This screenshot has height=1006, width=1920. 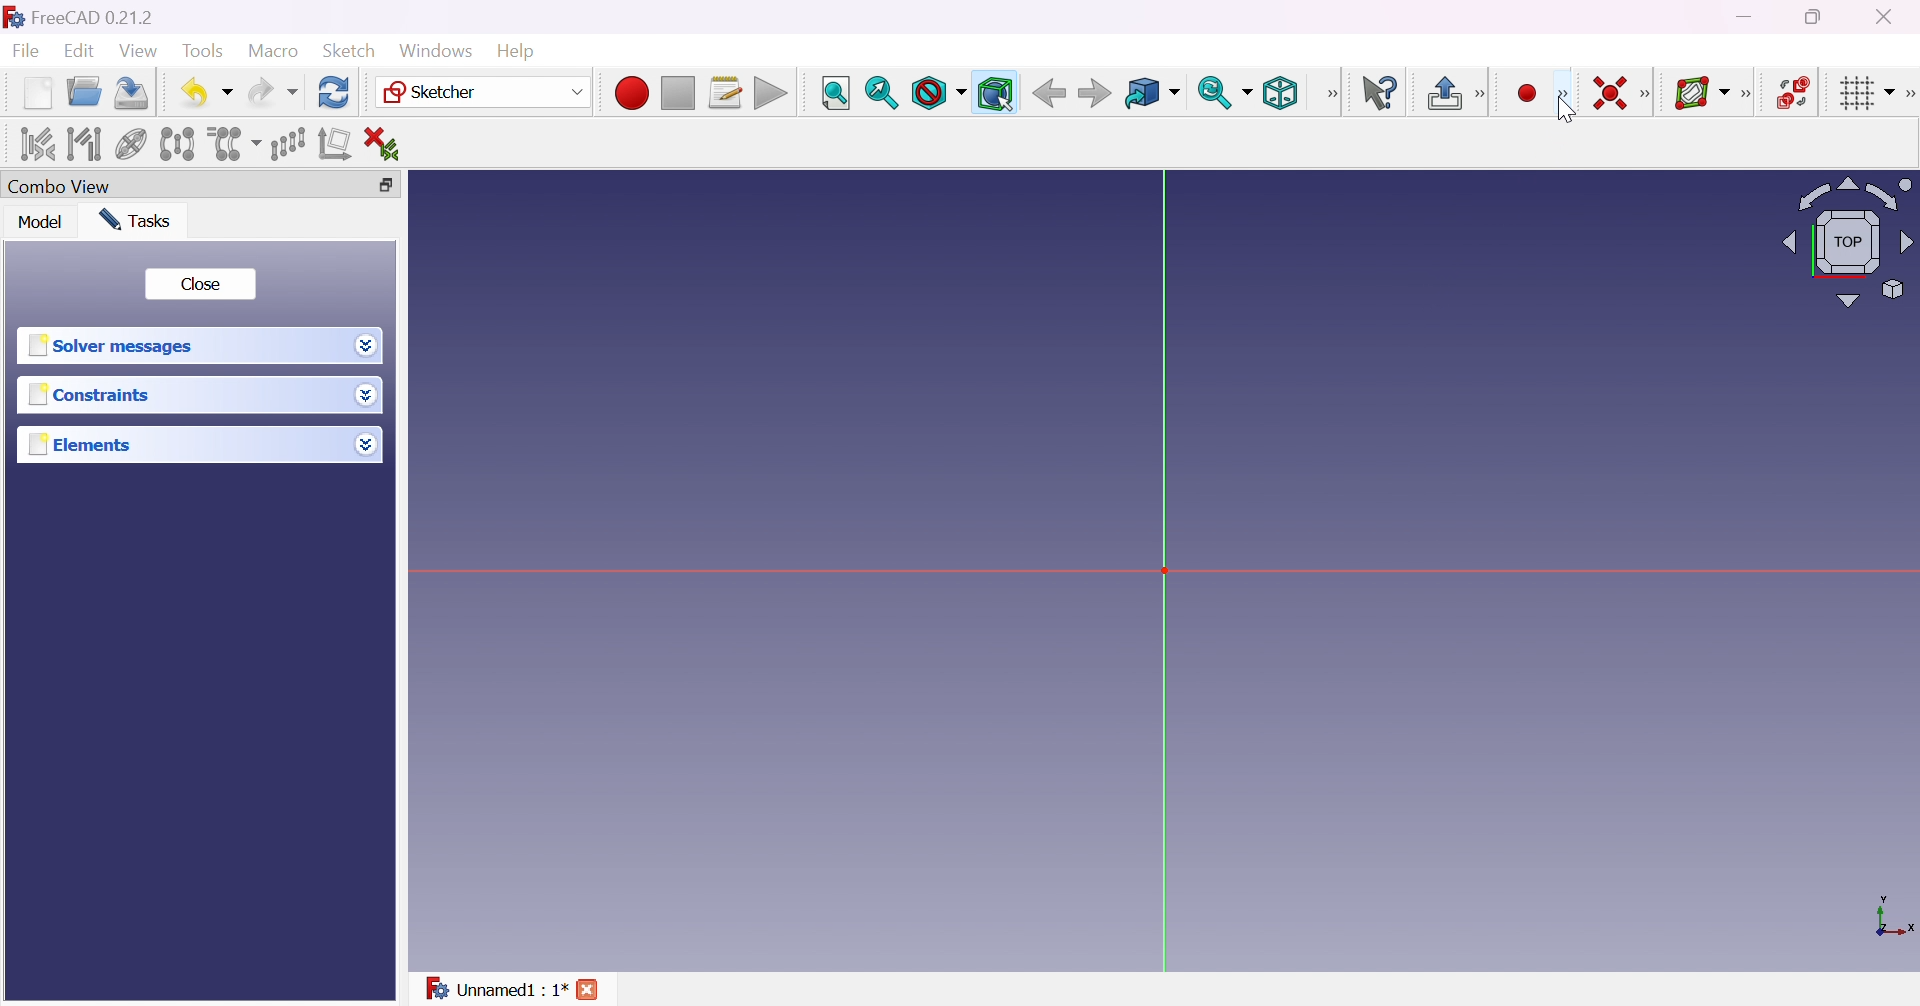 What do you see at coordinates (1908, 94) in the screenshot?
I see `Sketcher edit tools` at bounding box center [1908, 94].